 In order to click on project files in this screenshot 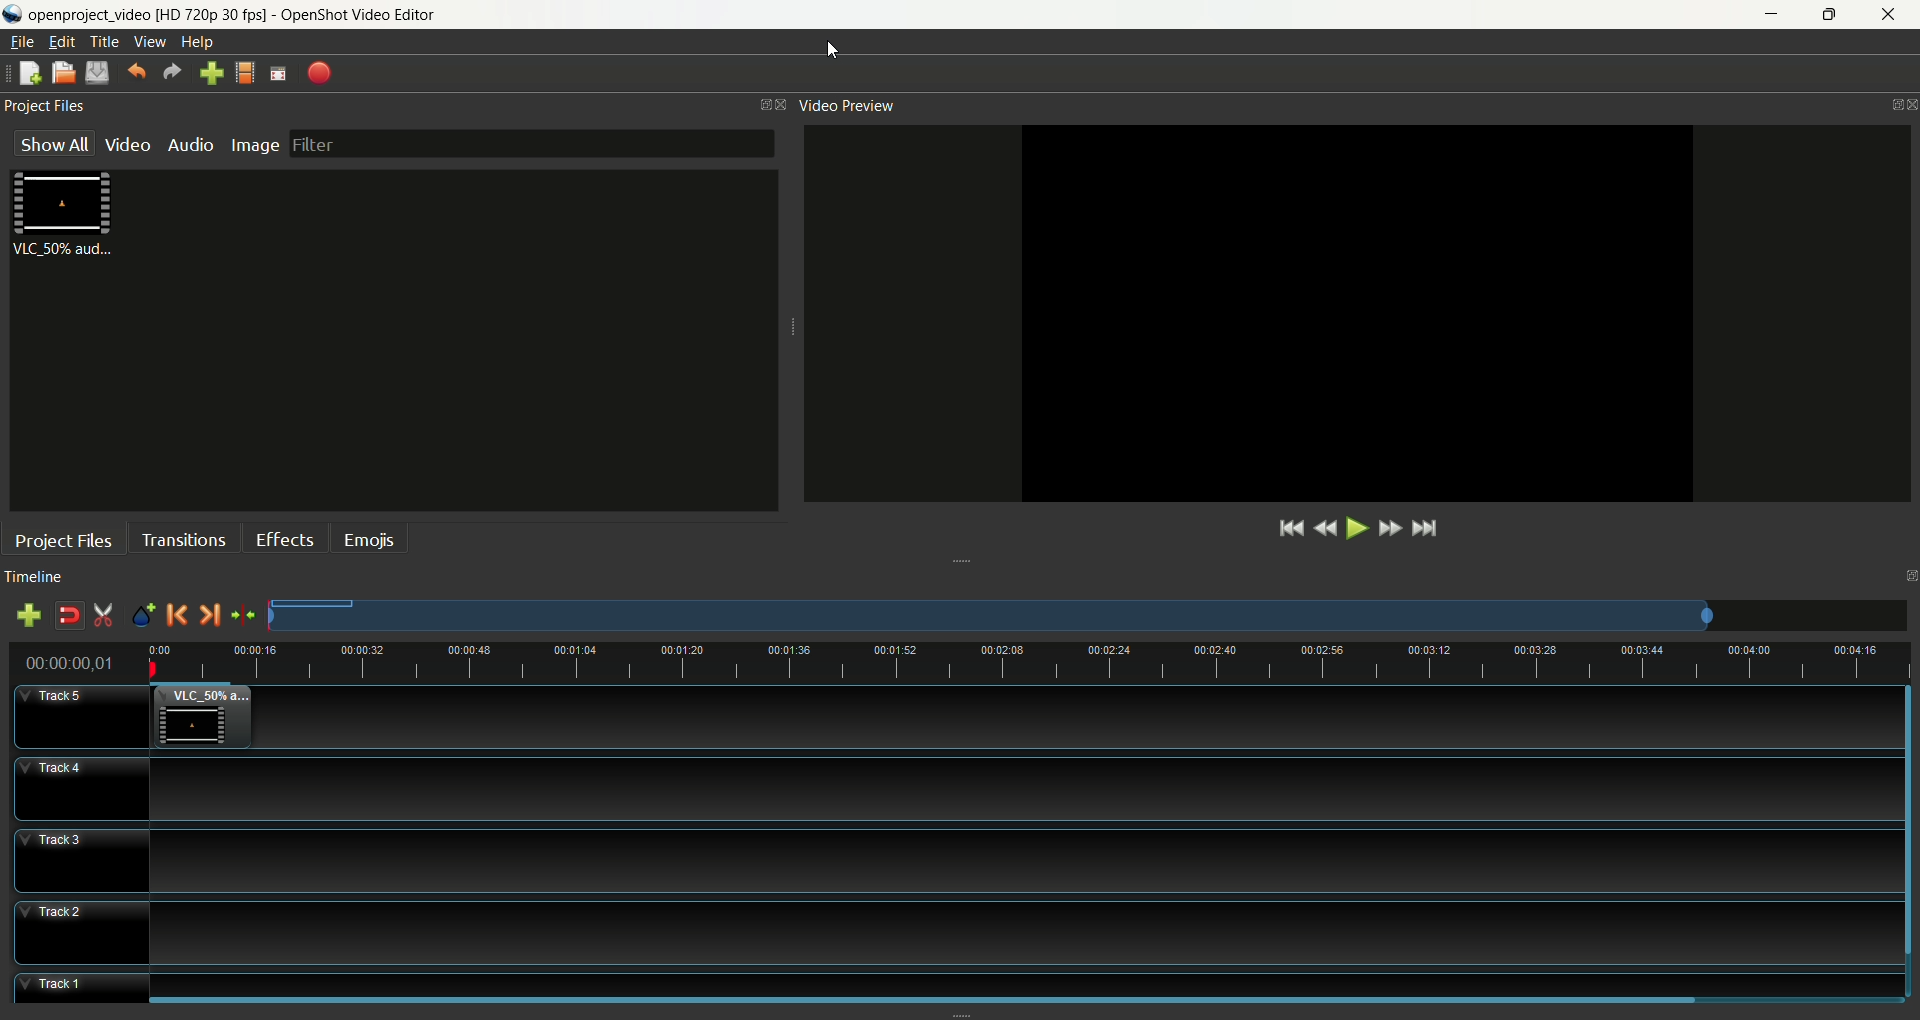, I will do `click(59, 537)`.